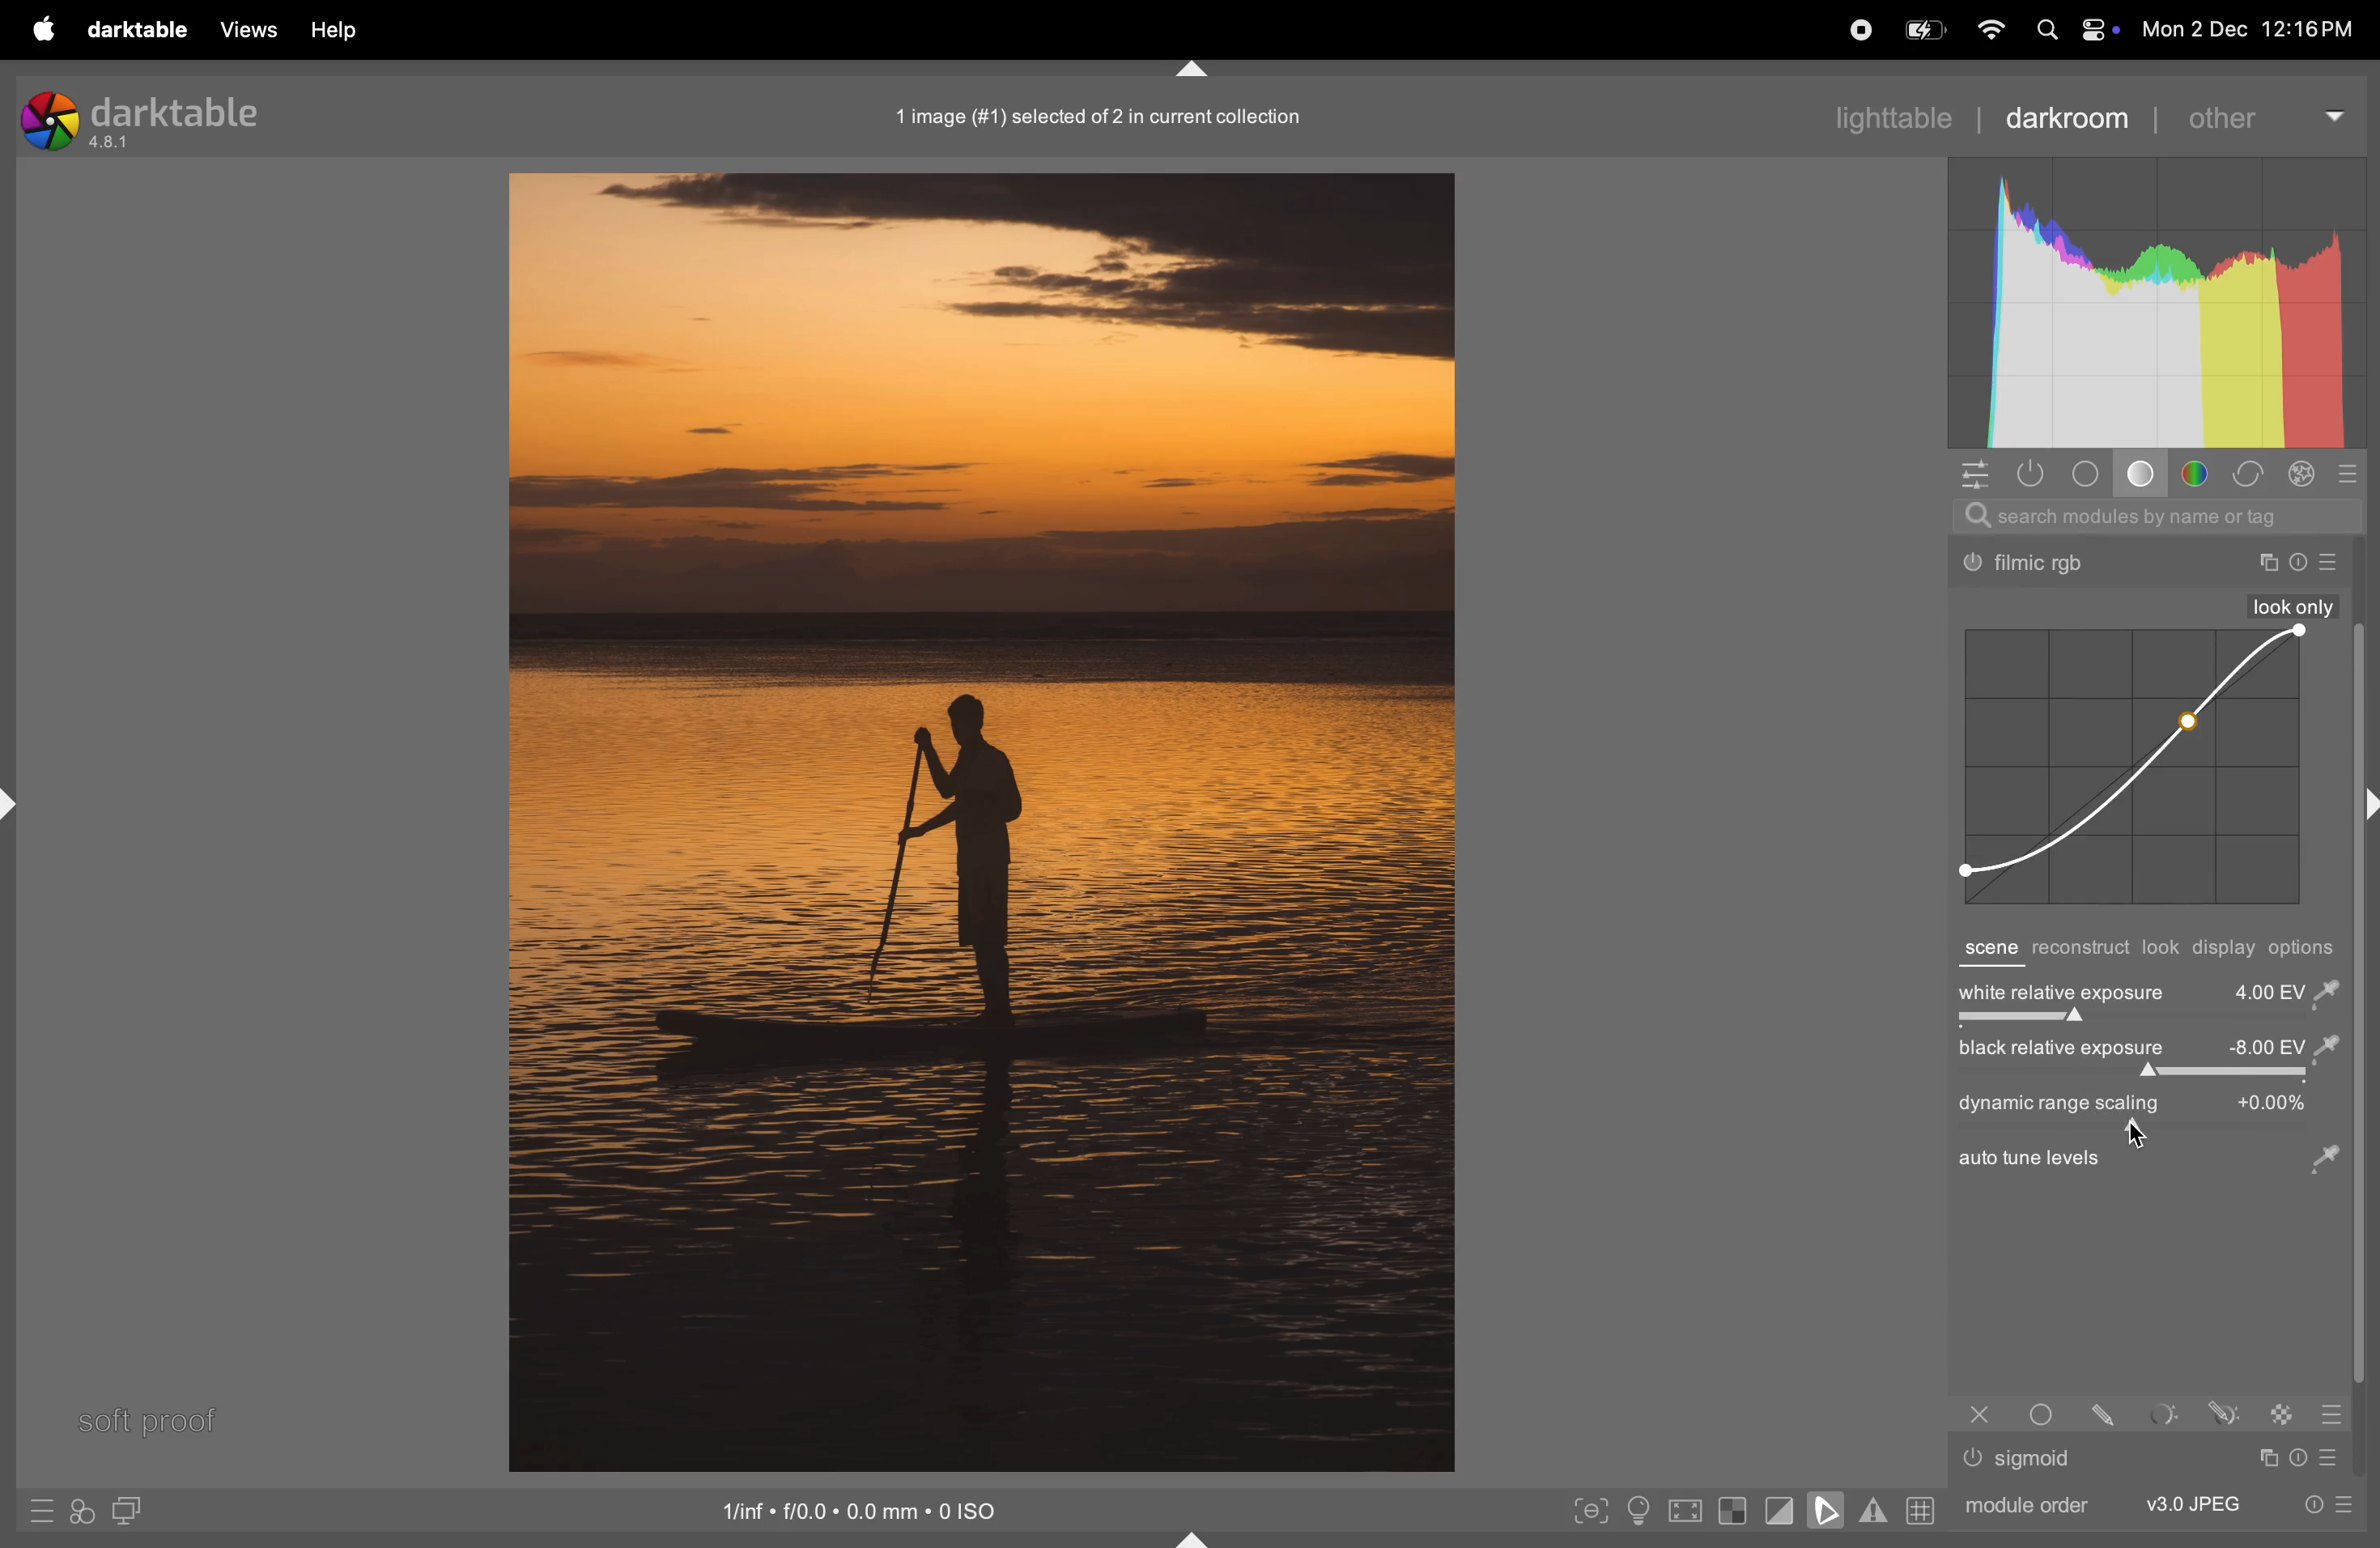 The image size is (2380, 1548). What do you see at coordinates (1644, 1512) in the screenshot?
I see `toggle iso` at bounding box center [1644, 1512].